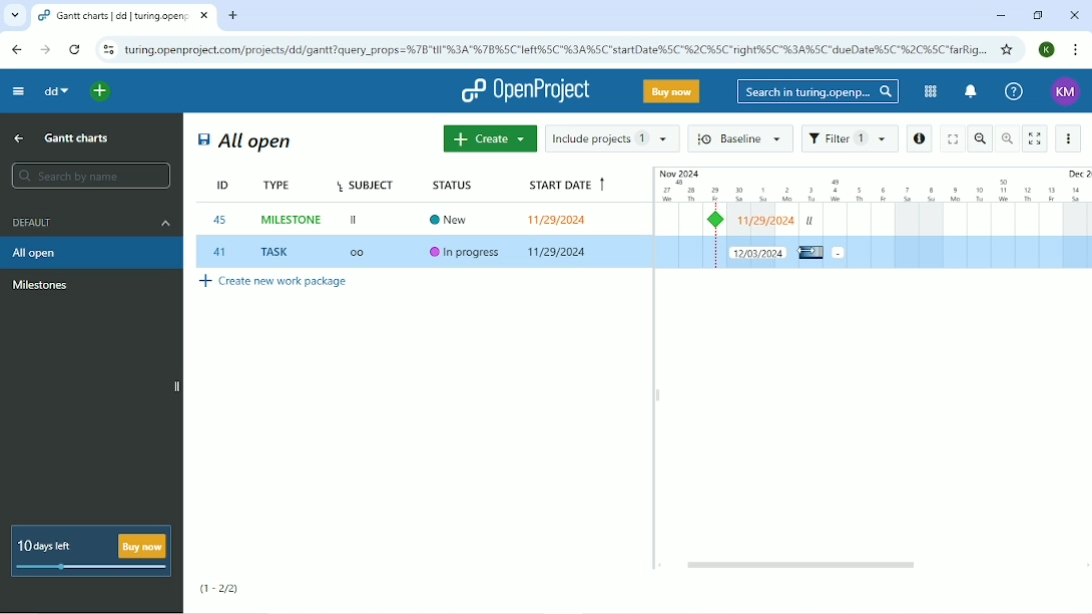 This screenshot has width=1092, height=614. Describe the element at coordinates (103, 92) in the screenshot. I see `Open quick add menu` at that location.